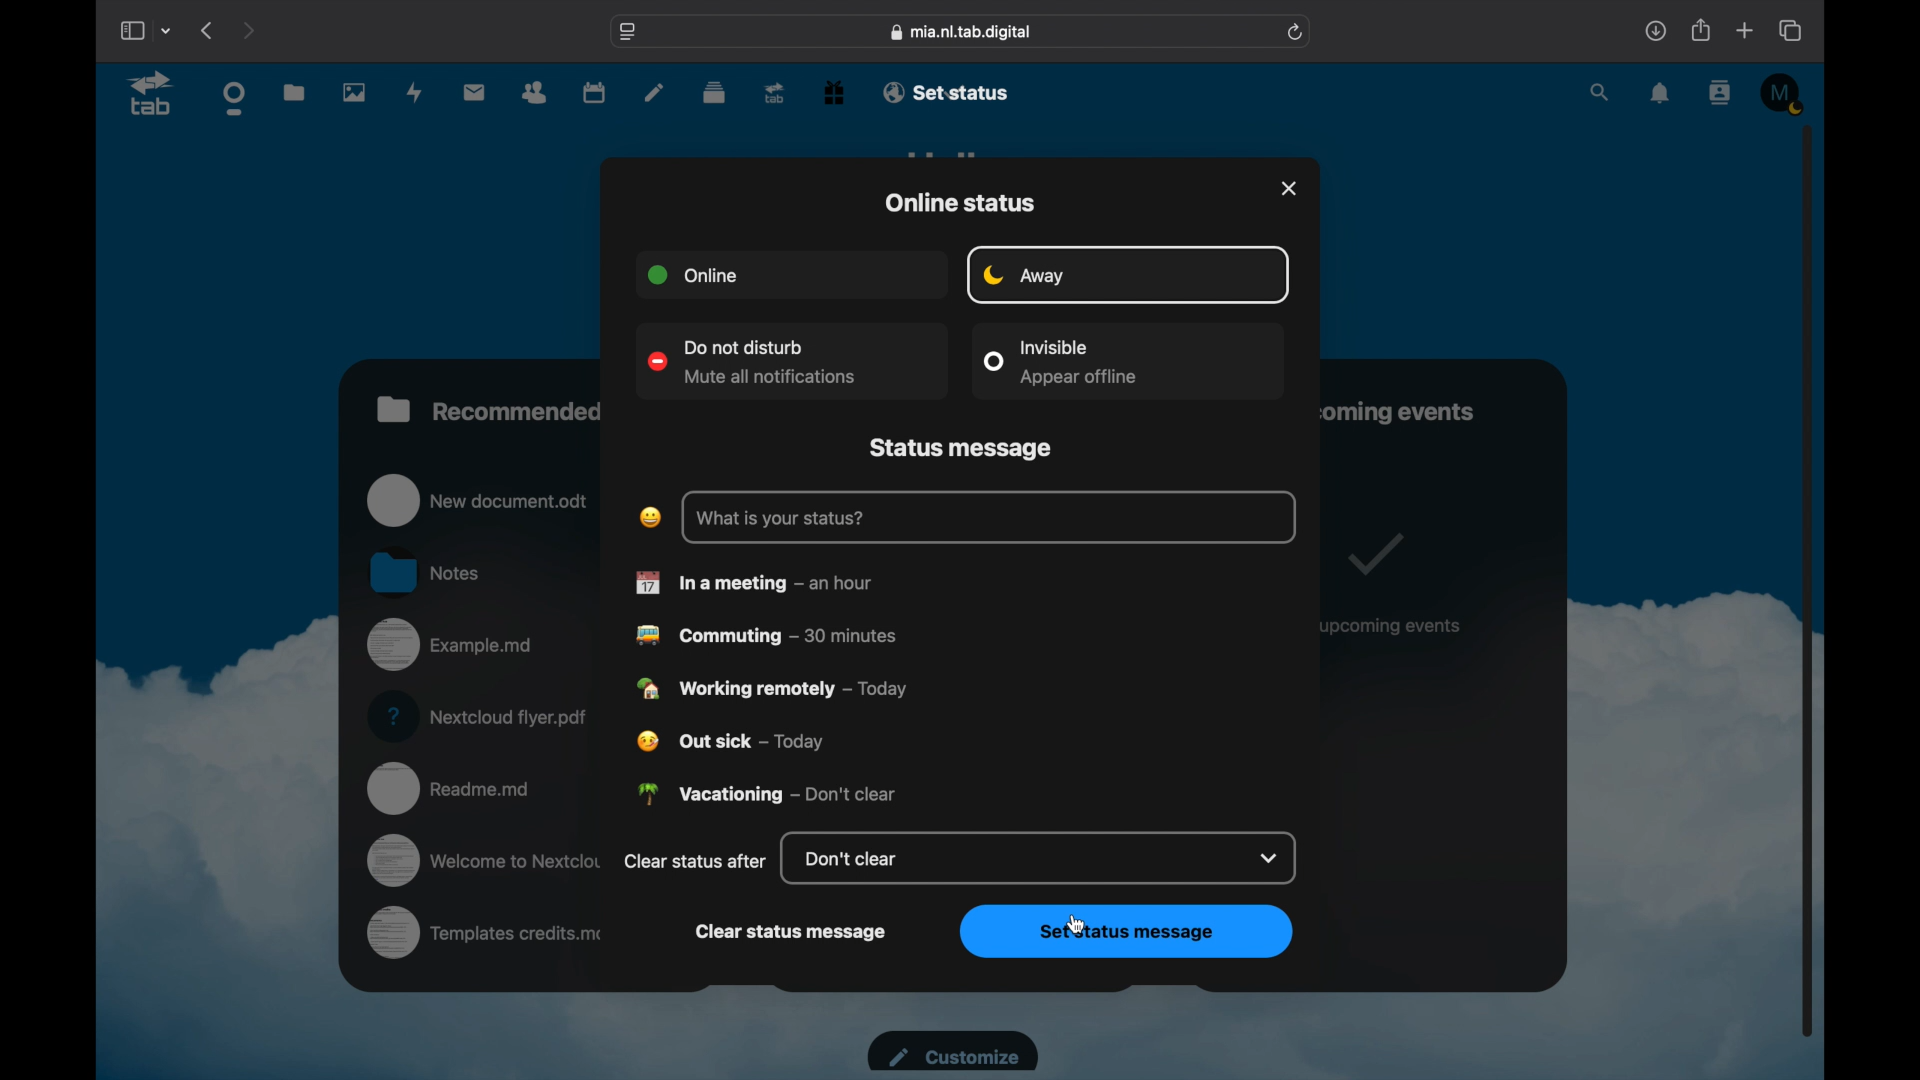 The image size is (1920, 1080). What do you see at coordinates (454, 646) in the screenshot?
I see `example` at bounding box center [454, 646].